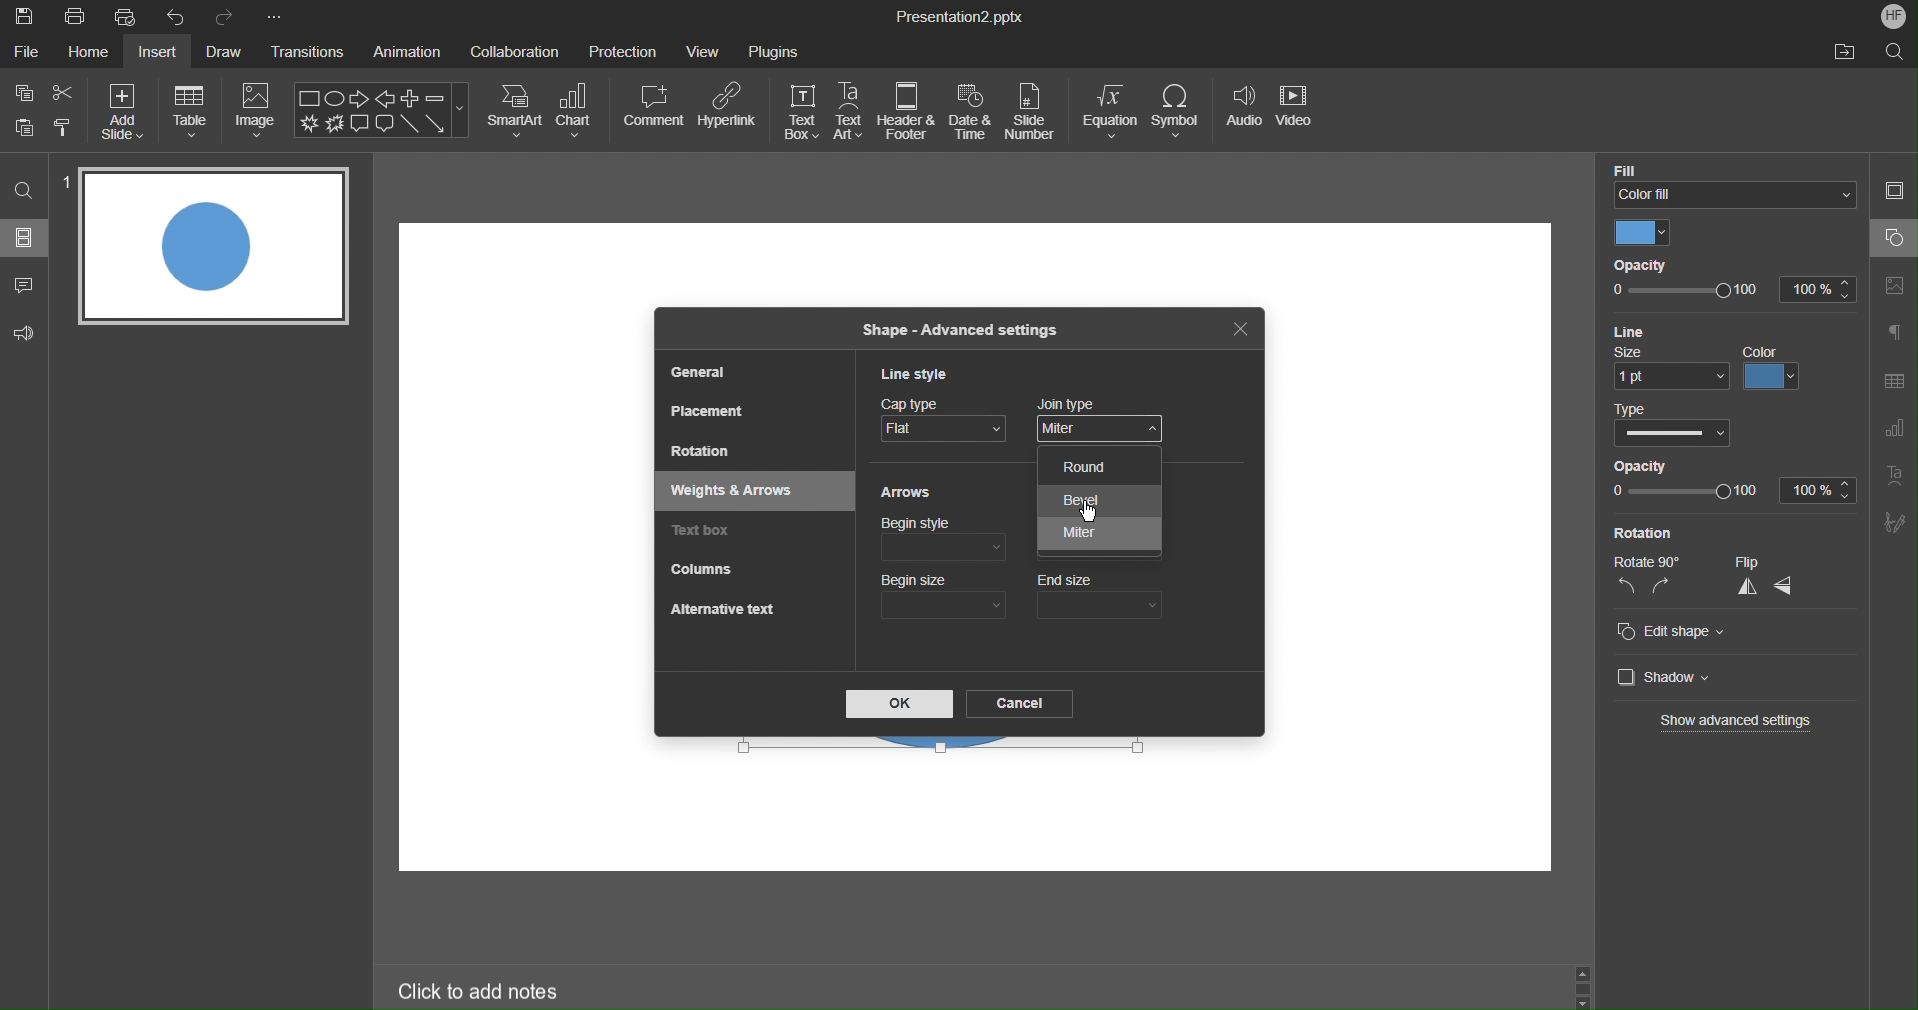  I want to click on More, so click(274, 17).